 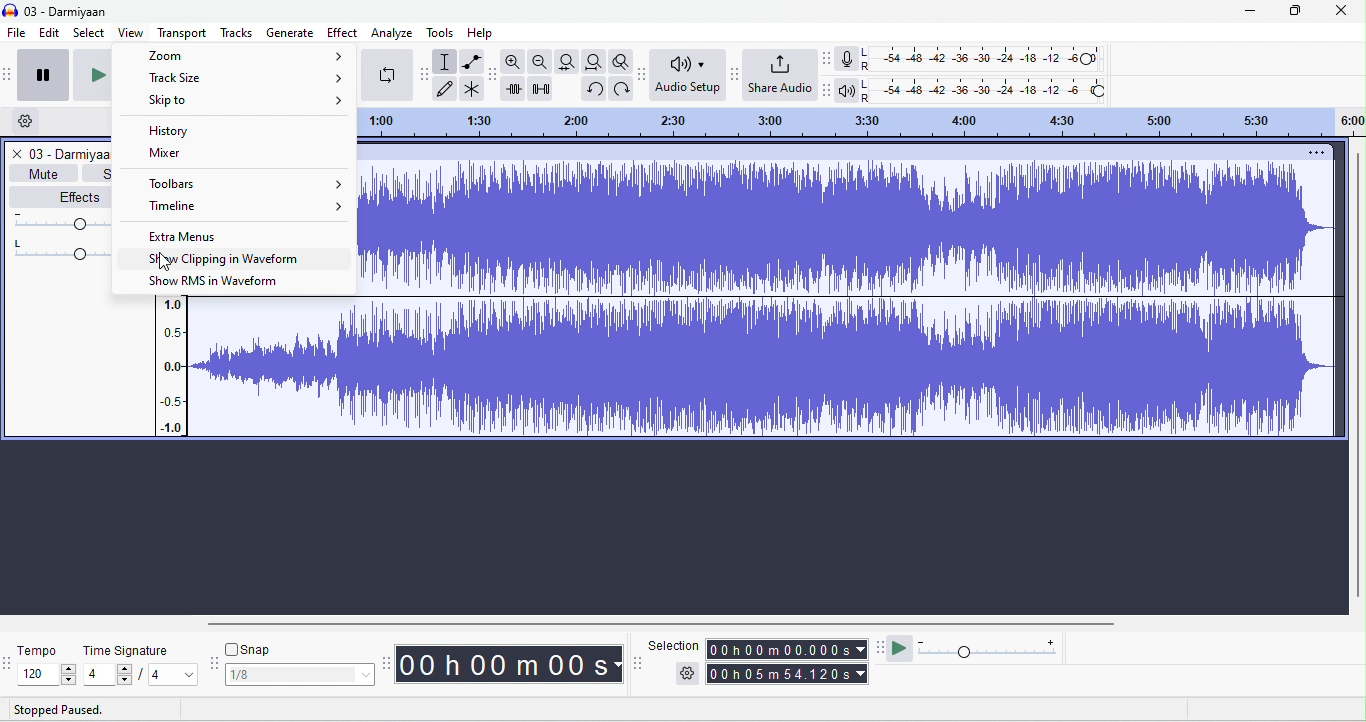 What do you see at coordinates (734, 73) in the screenshot?
I see `audacity share audio toolbar` at bounding box center [734, 73].